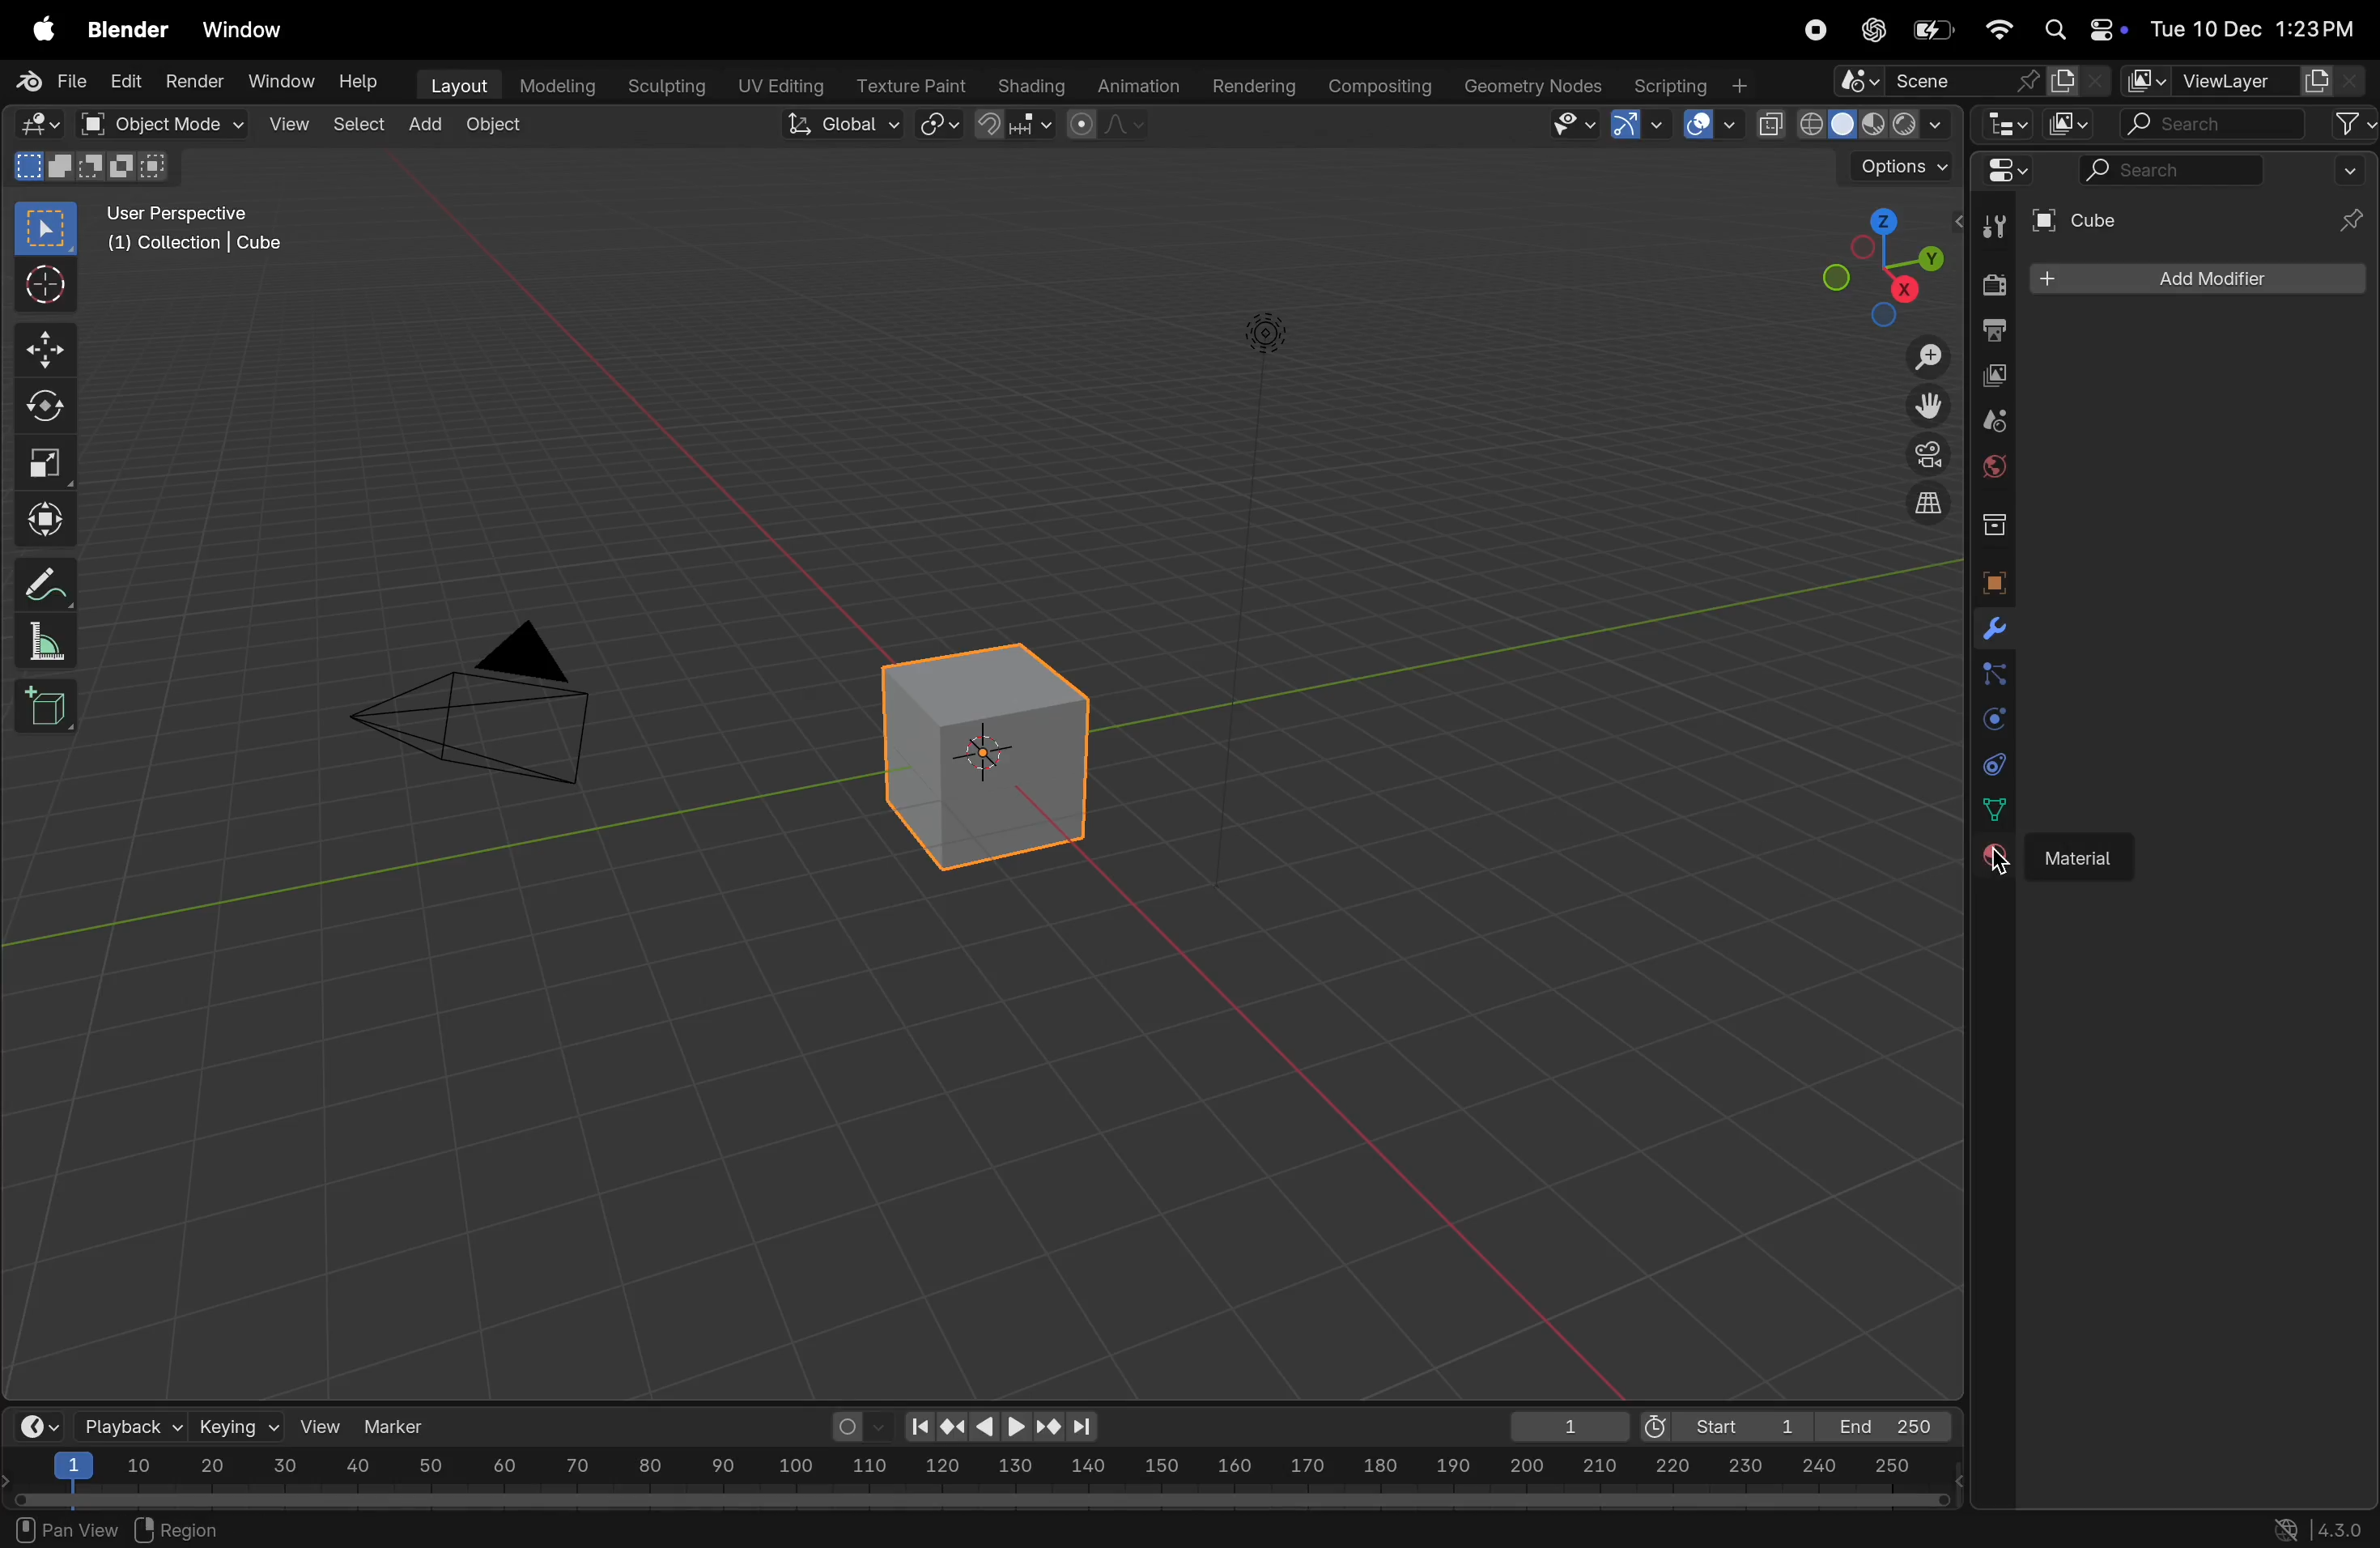 The height and width of the screenshot is (1548, 2380). What do you see at coordinates (427, 119) in the screenshot?
I see `add` at bounding box center [427, 119].